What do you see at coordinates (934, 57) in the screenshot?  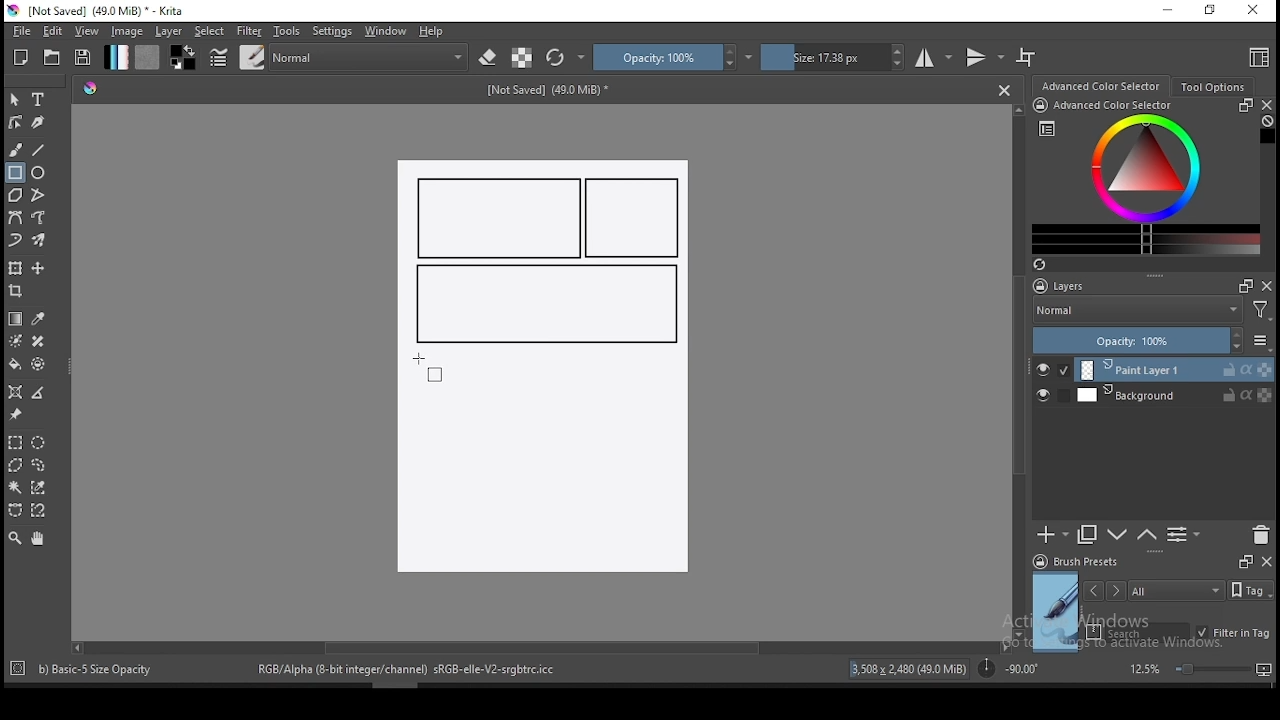 I see `horizontal mirror tool` at bounding box center [934, 57].